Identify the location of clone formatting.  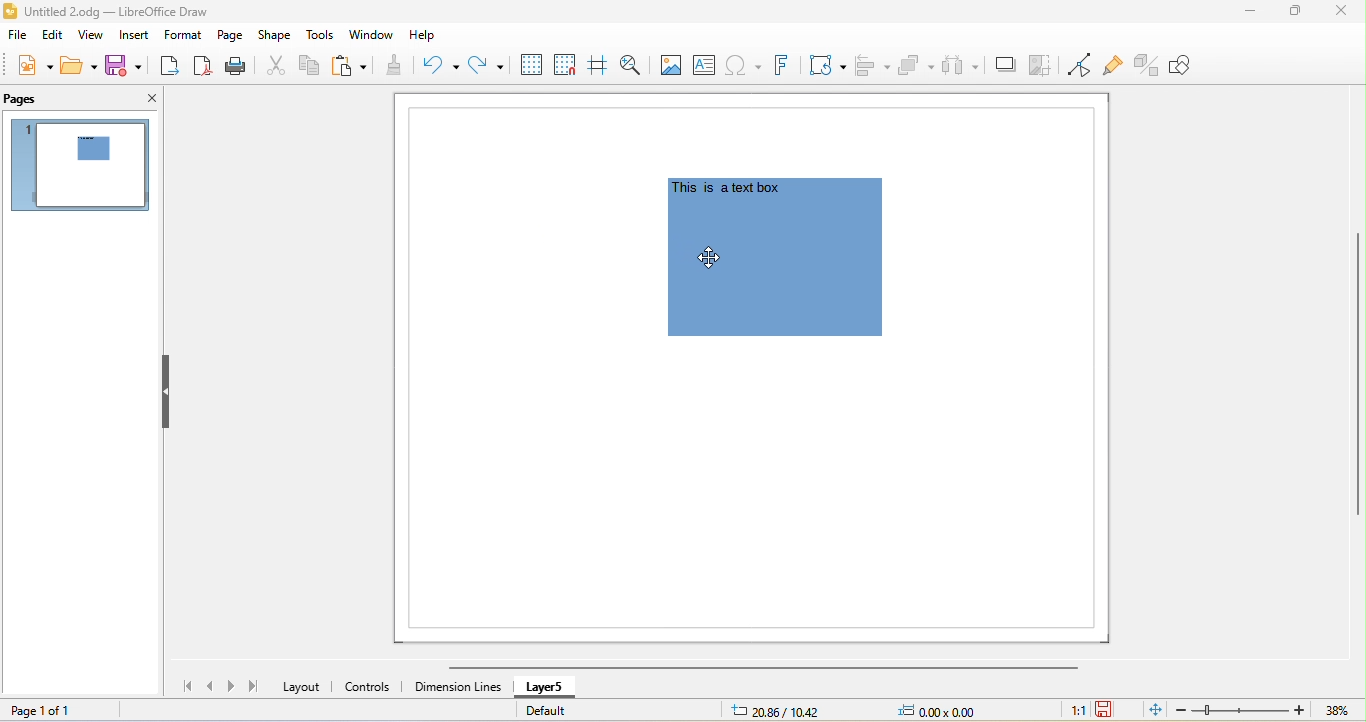
(395, 67).